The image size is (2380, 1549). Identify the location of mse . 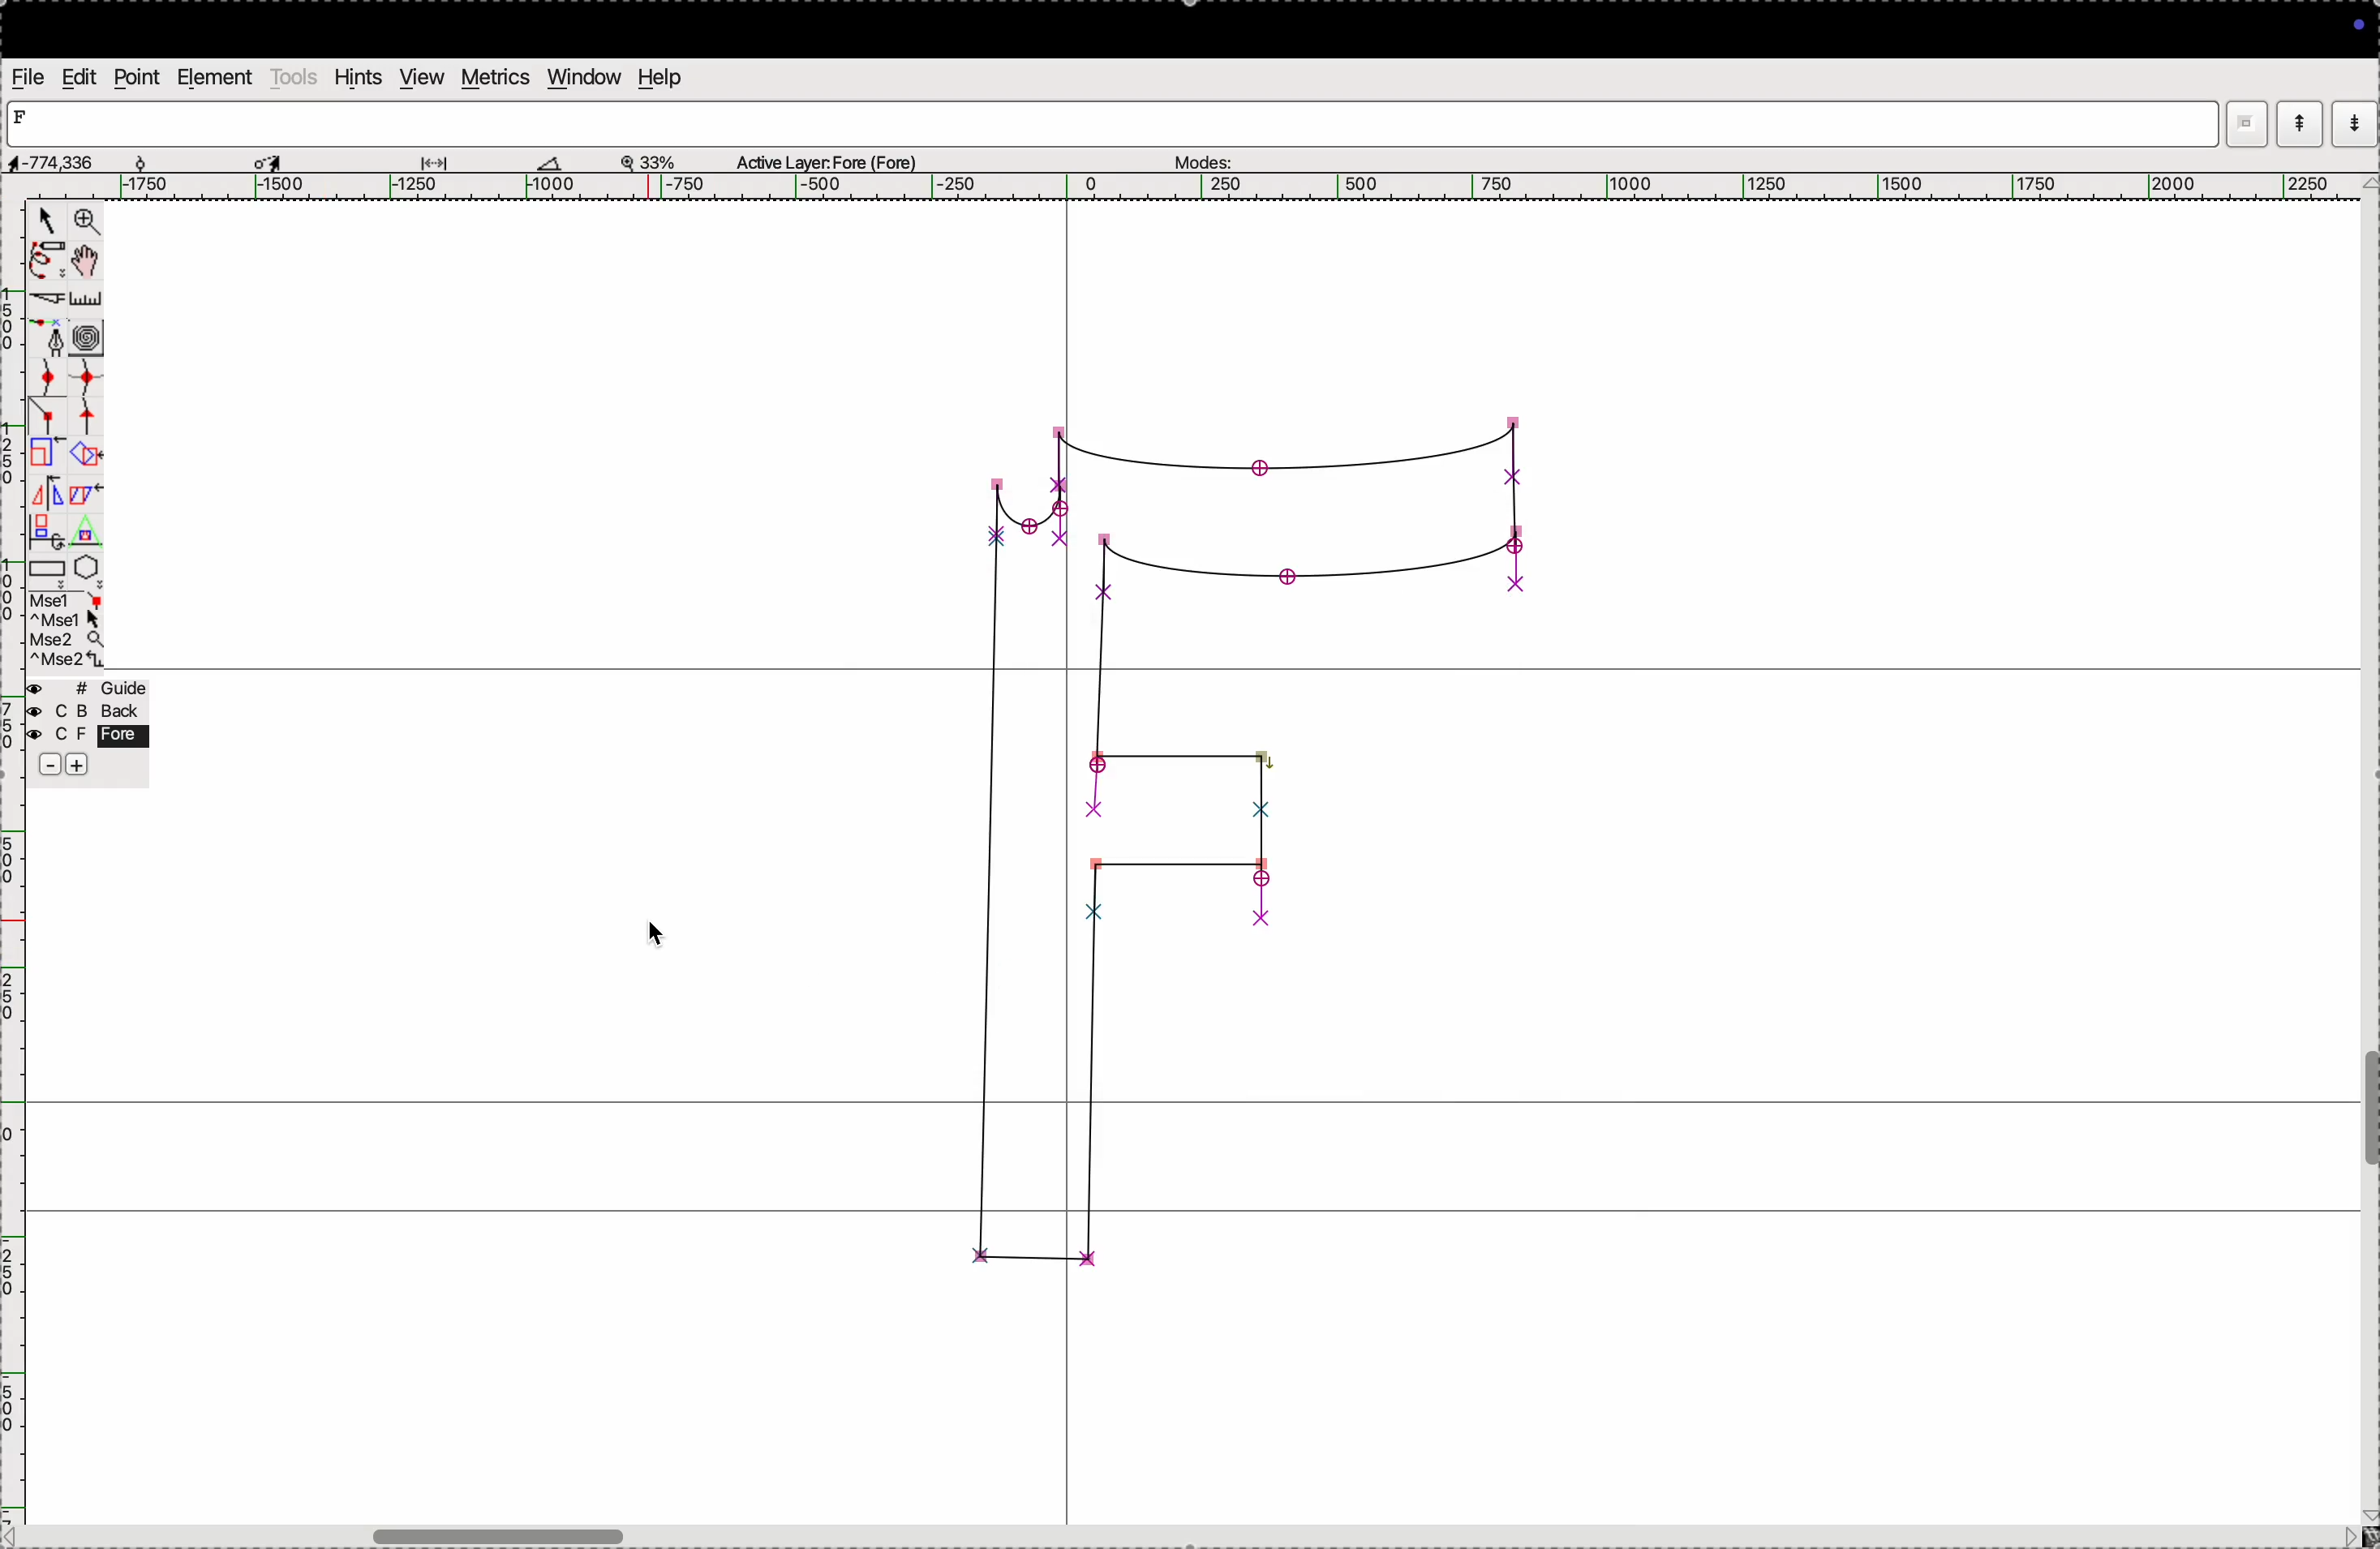
(67, 630).